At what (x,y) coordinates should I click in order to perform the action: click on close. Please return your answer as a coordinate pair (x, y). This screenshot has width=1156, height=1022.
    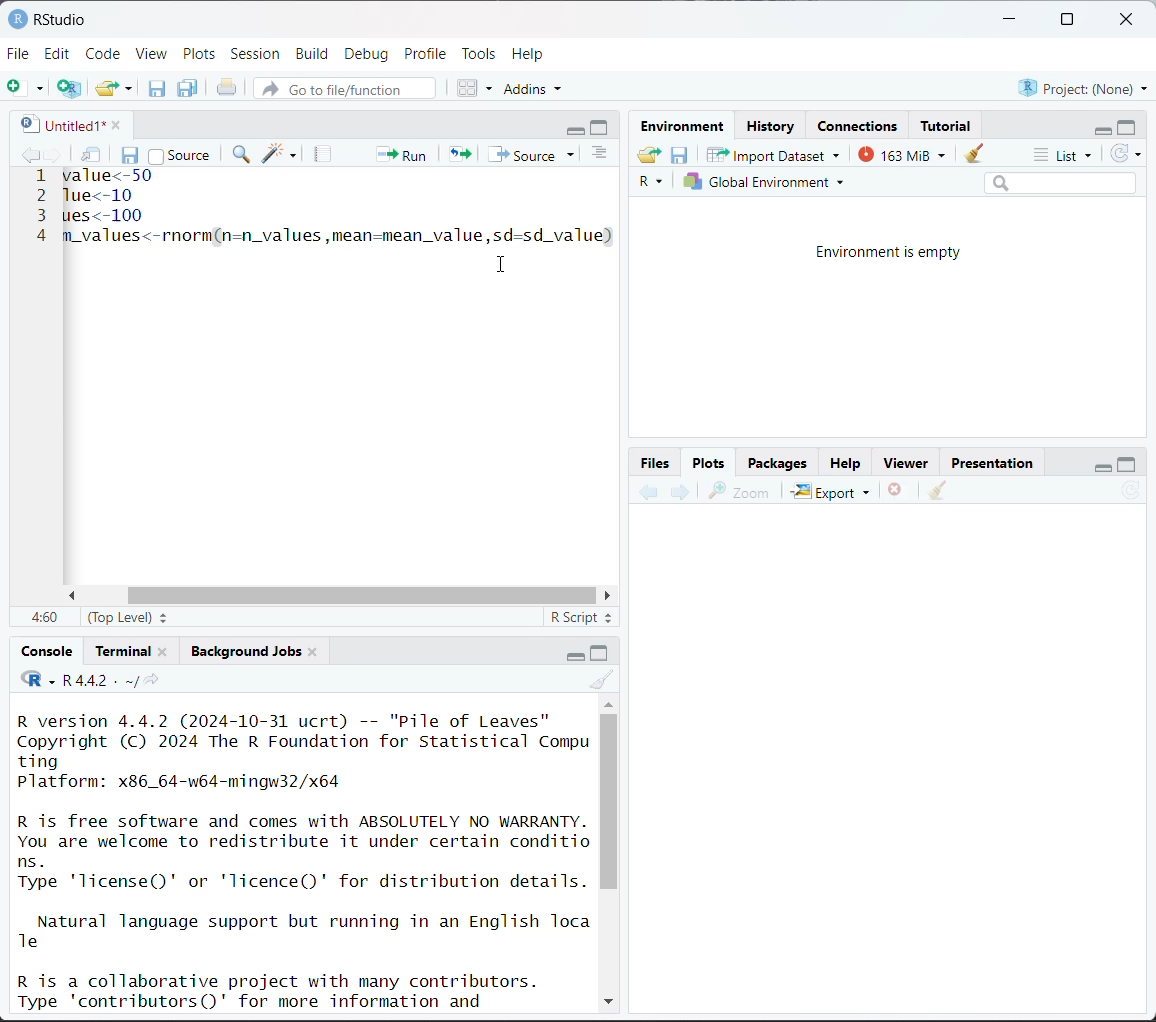
    Looking at the image, I should click on (163, 650).